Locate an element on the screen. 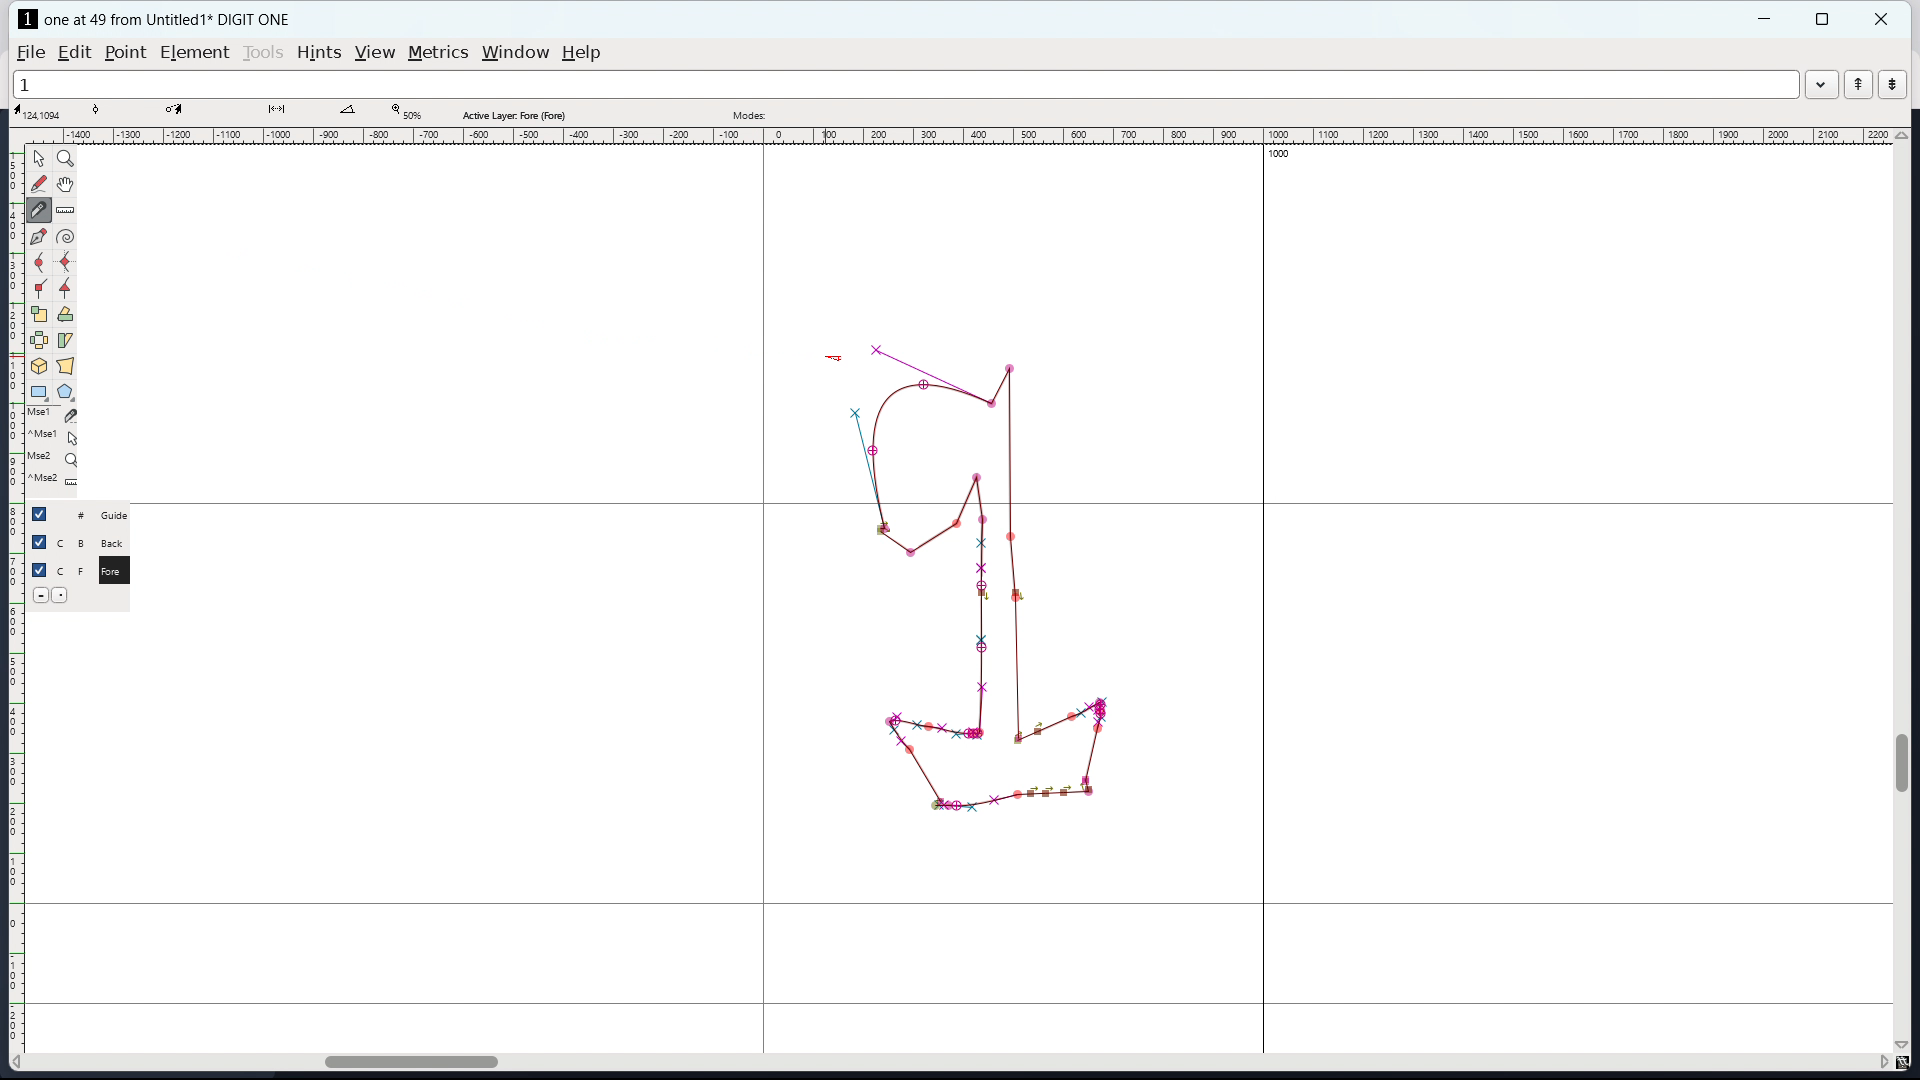 This screenshot has height=1080, width=1920. previous word in the current word list is located at coordinates (1858, 84).